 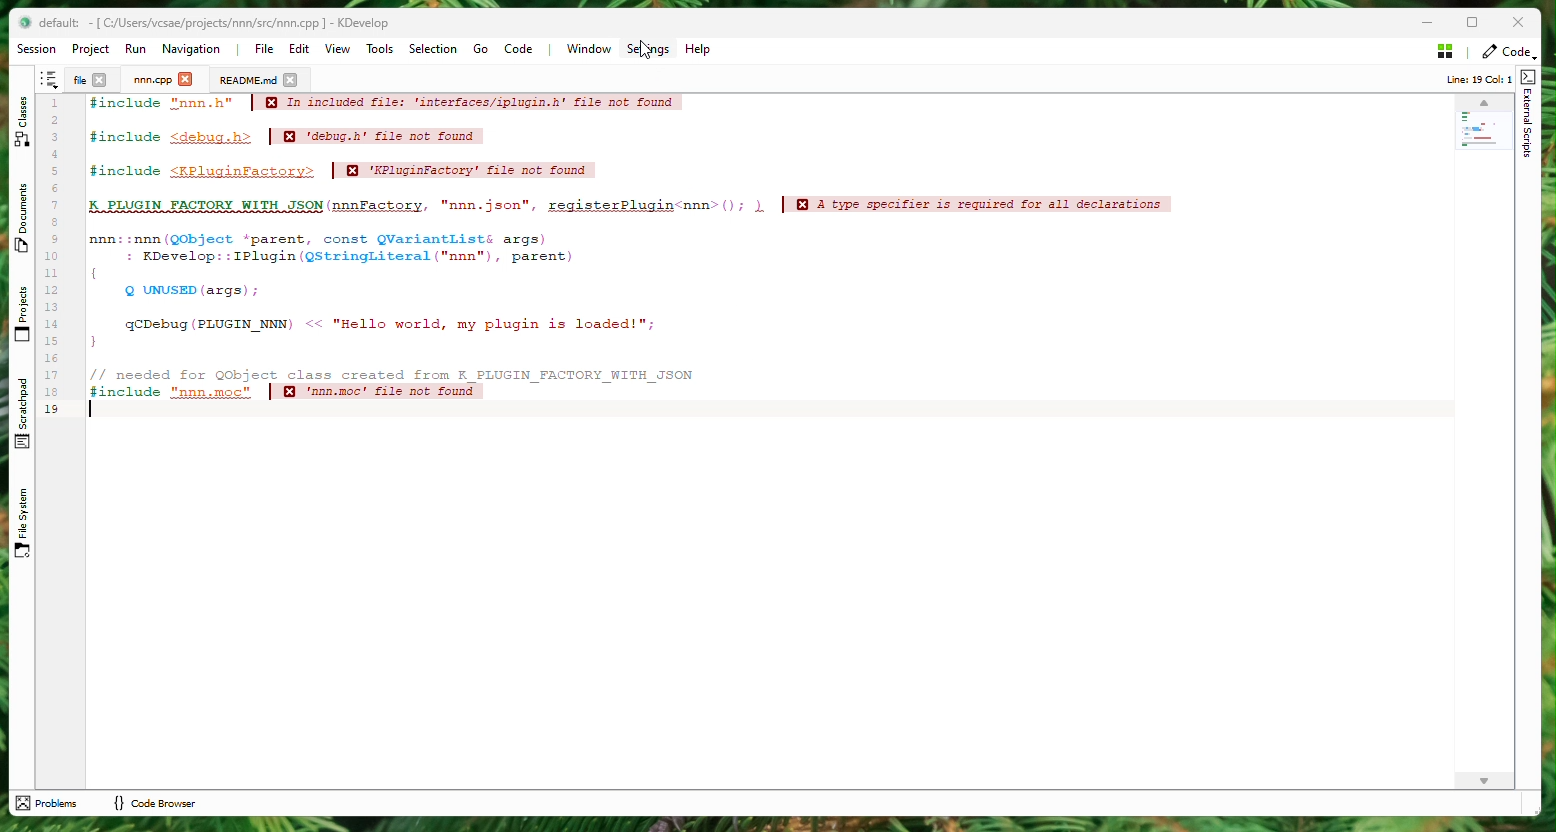 What do you see at coordinates (433, 48) in the screenshot?
I see `Selection` at bounding box center [433, 48].